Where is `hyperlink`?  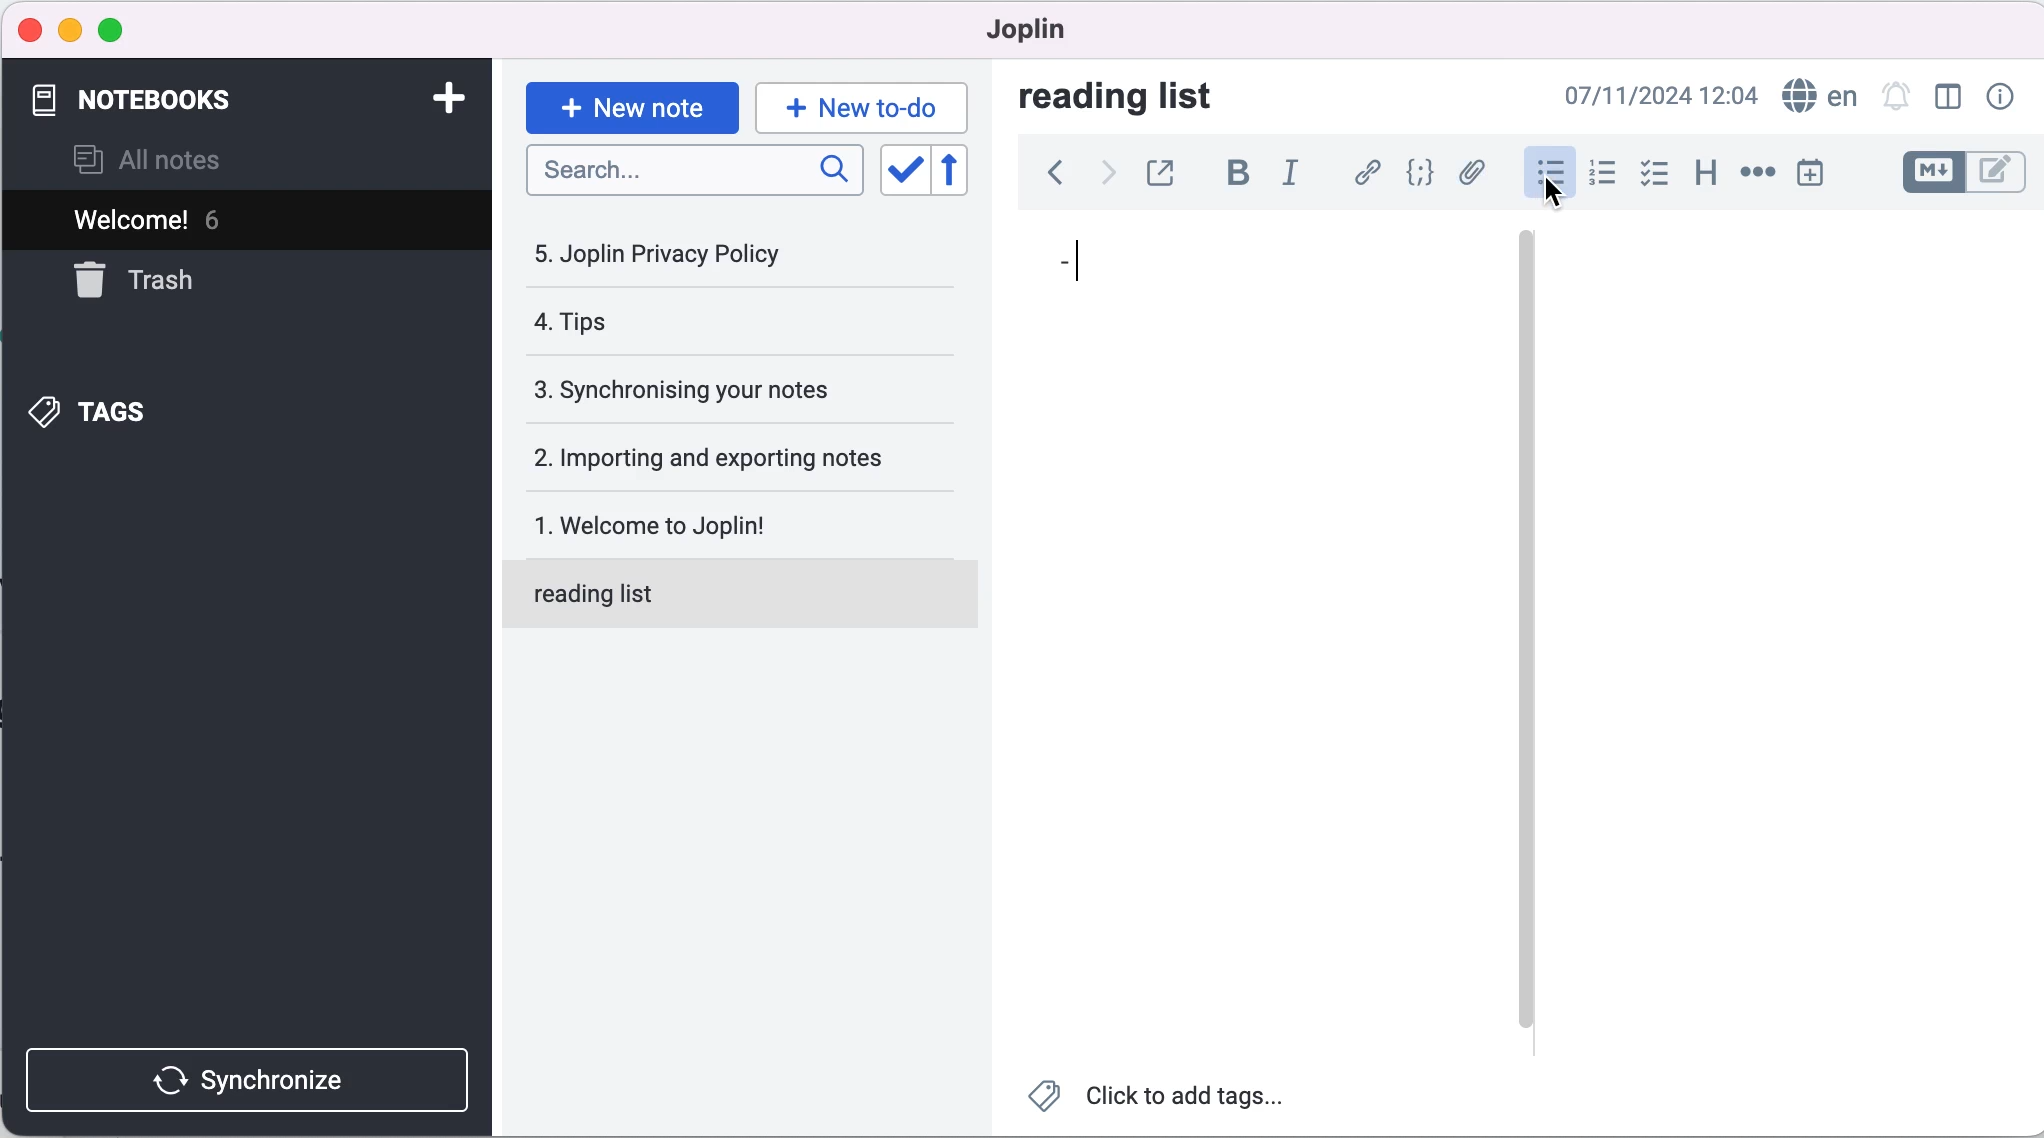 hyperlink is located at coordinates (1368, 172).